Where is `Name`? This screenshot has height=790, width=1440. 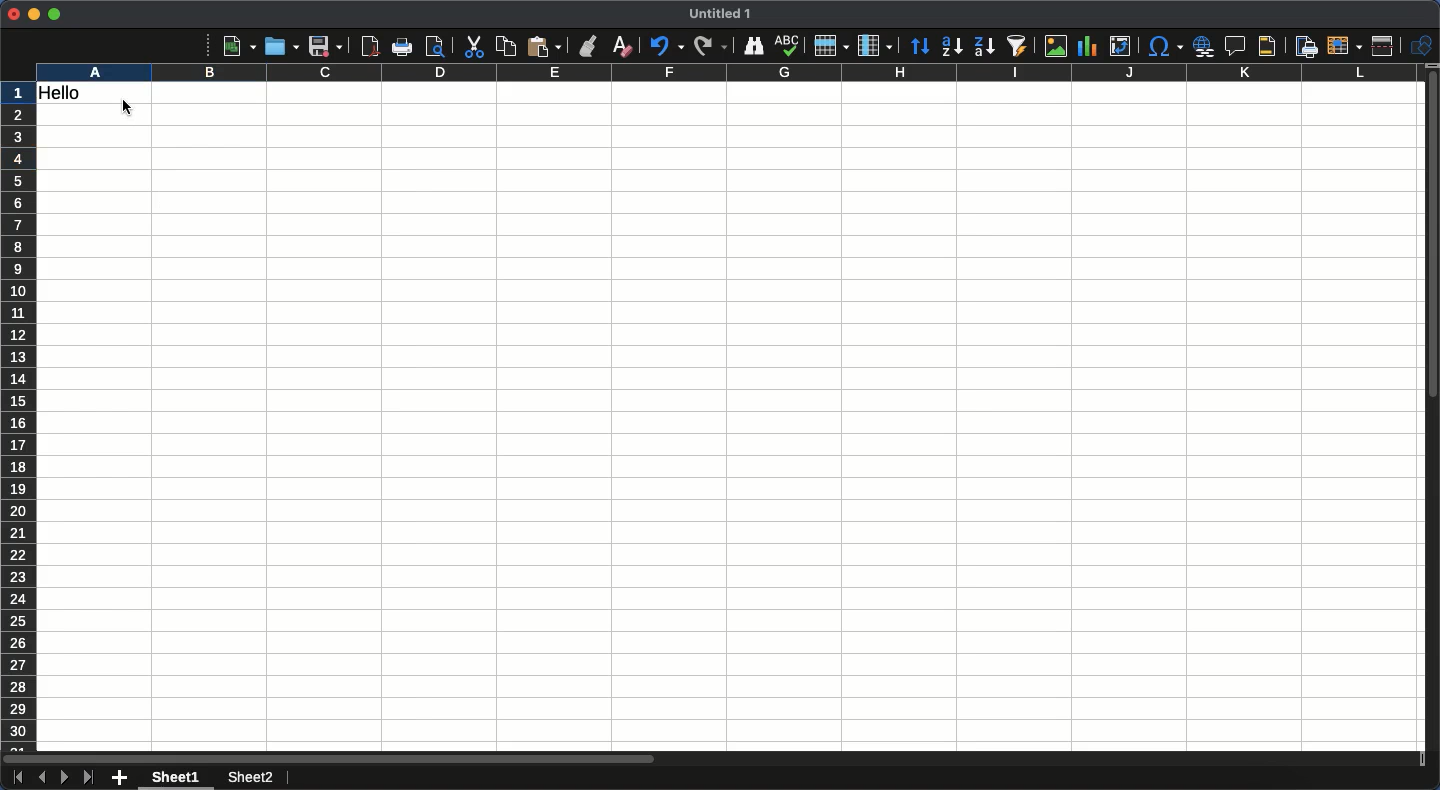
Name is located at coordinates (723, 13).